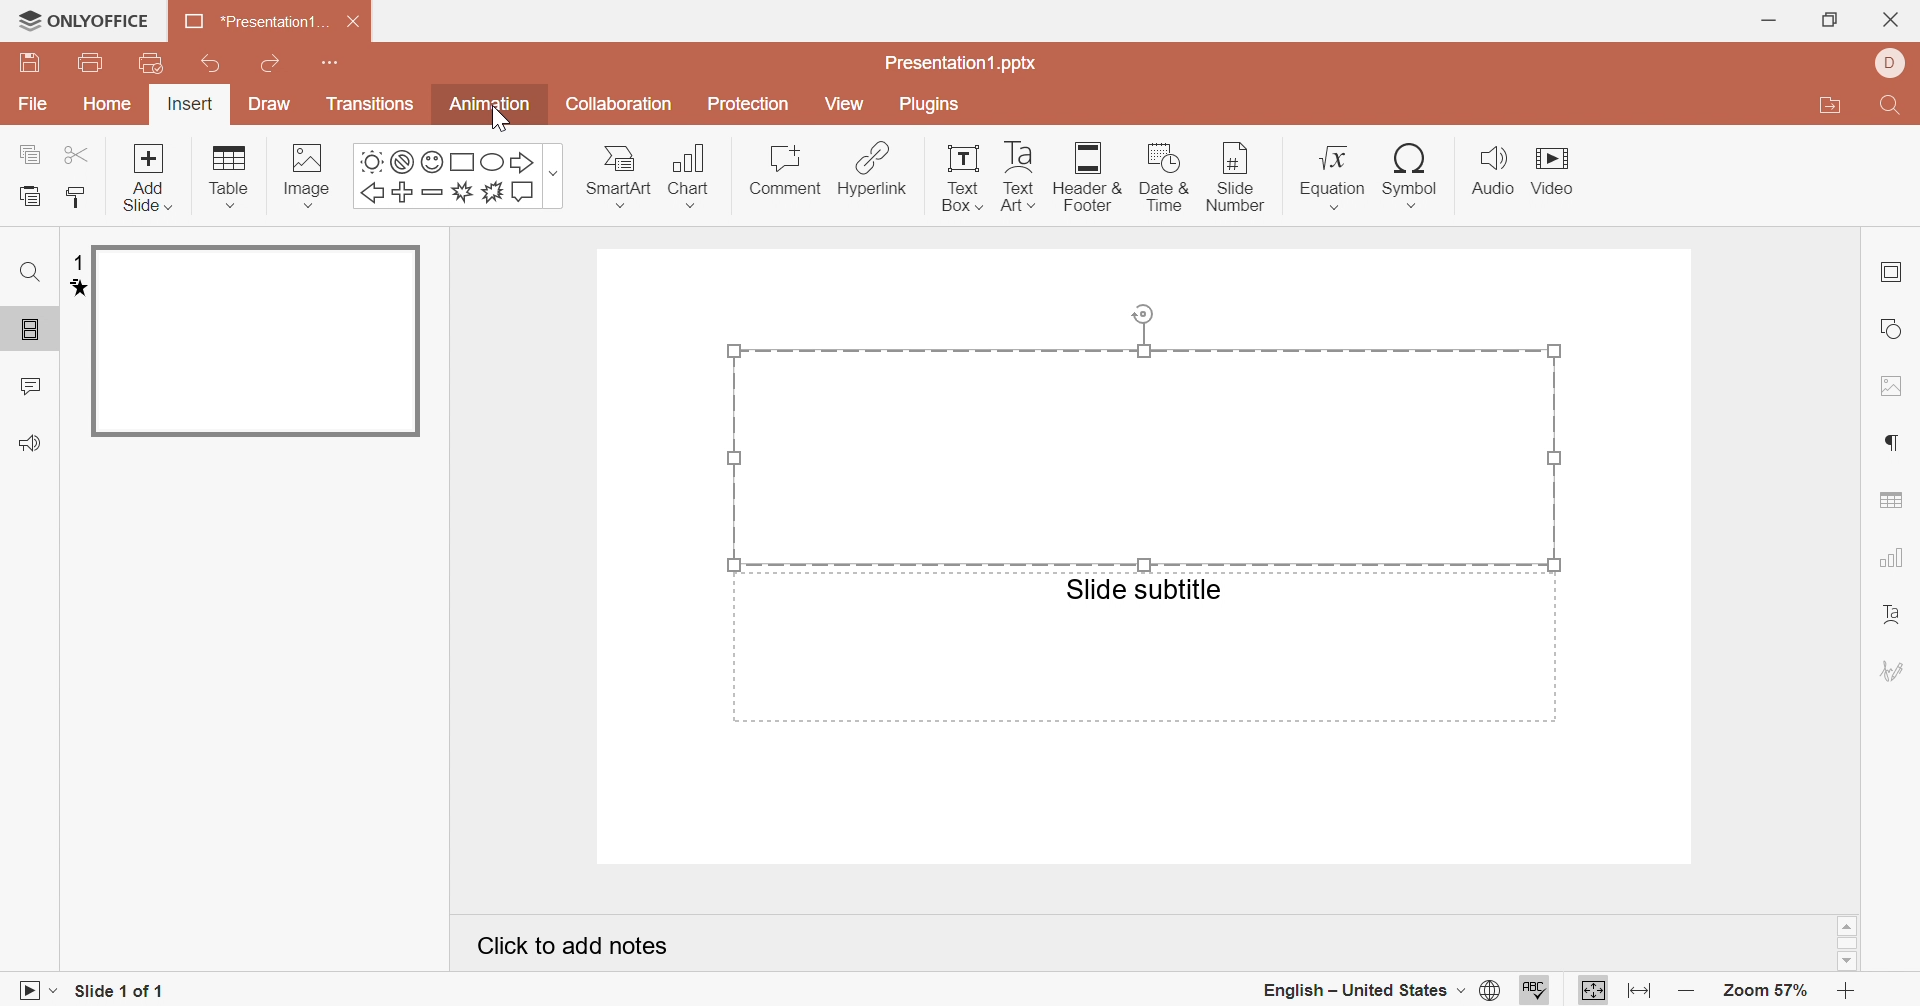 Image resolution: width=1920 pixels, height=1006 pixels. I want to click on animation, so click(490, 102).